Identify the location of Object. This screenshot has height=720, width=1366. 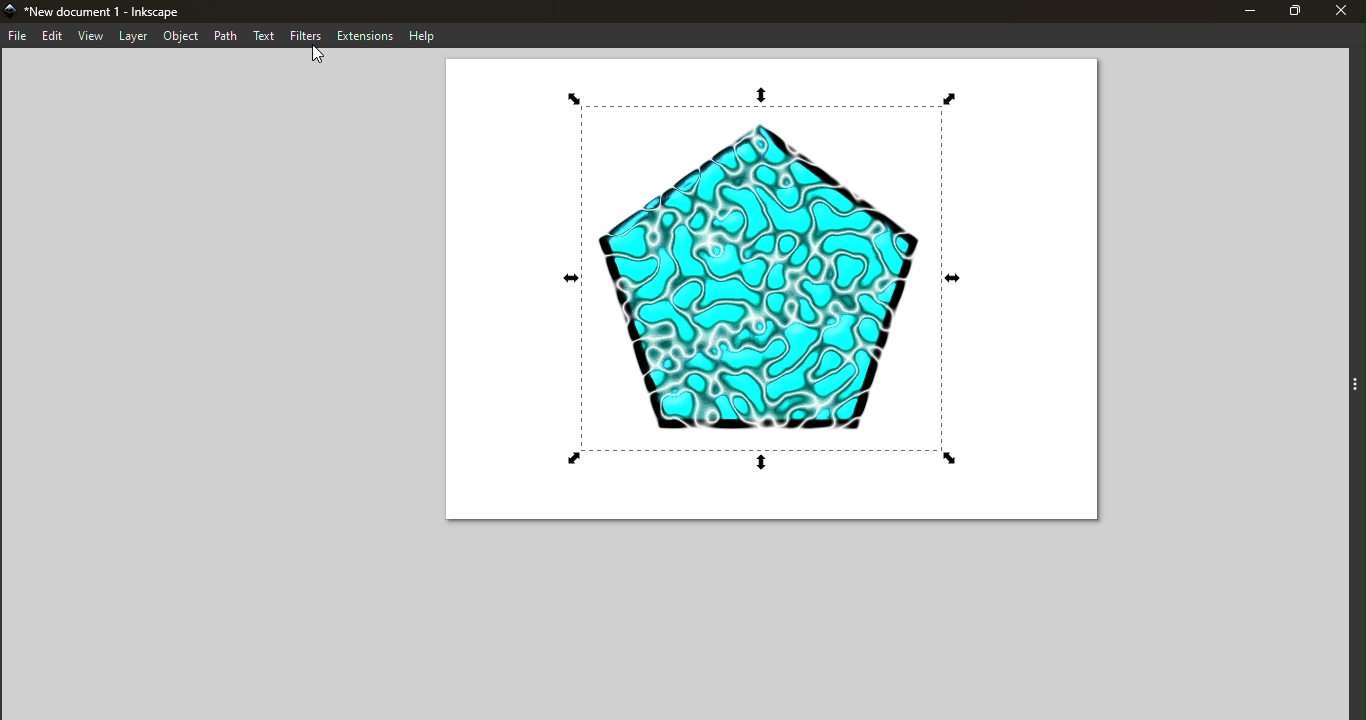
(179, 36).